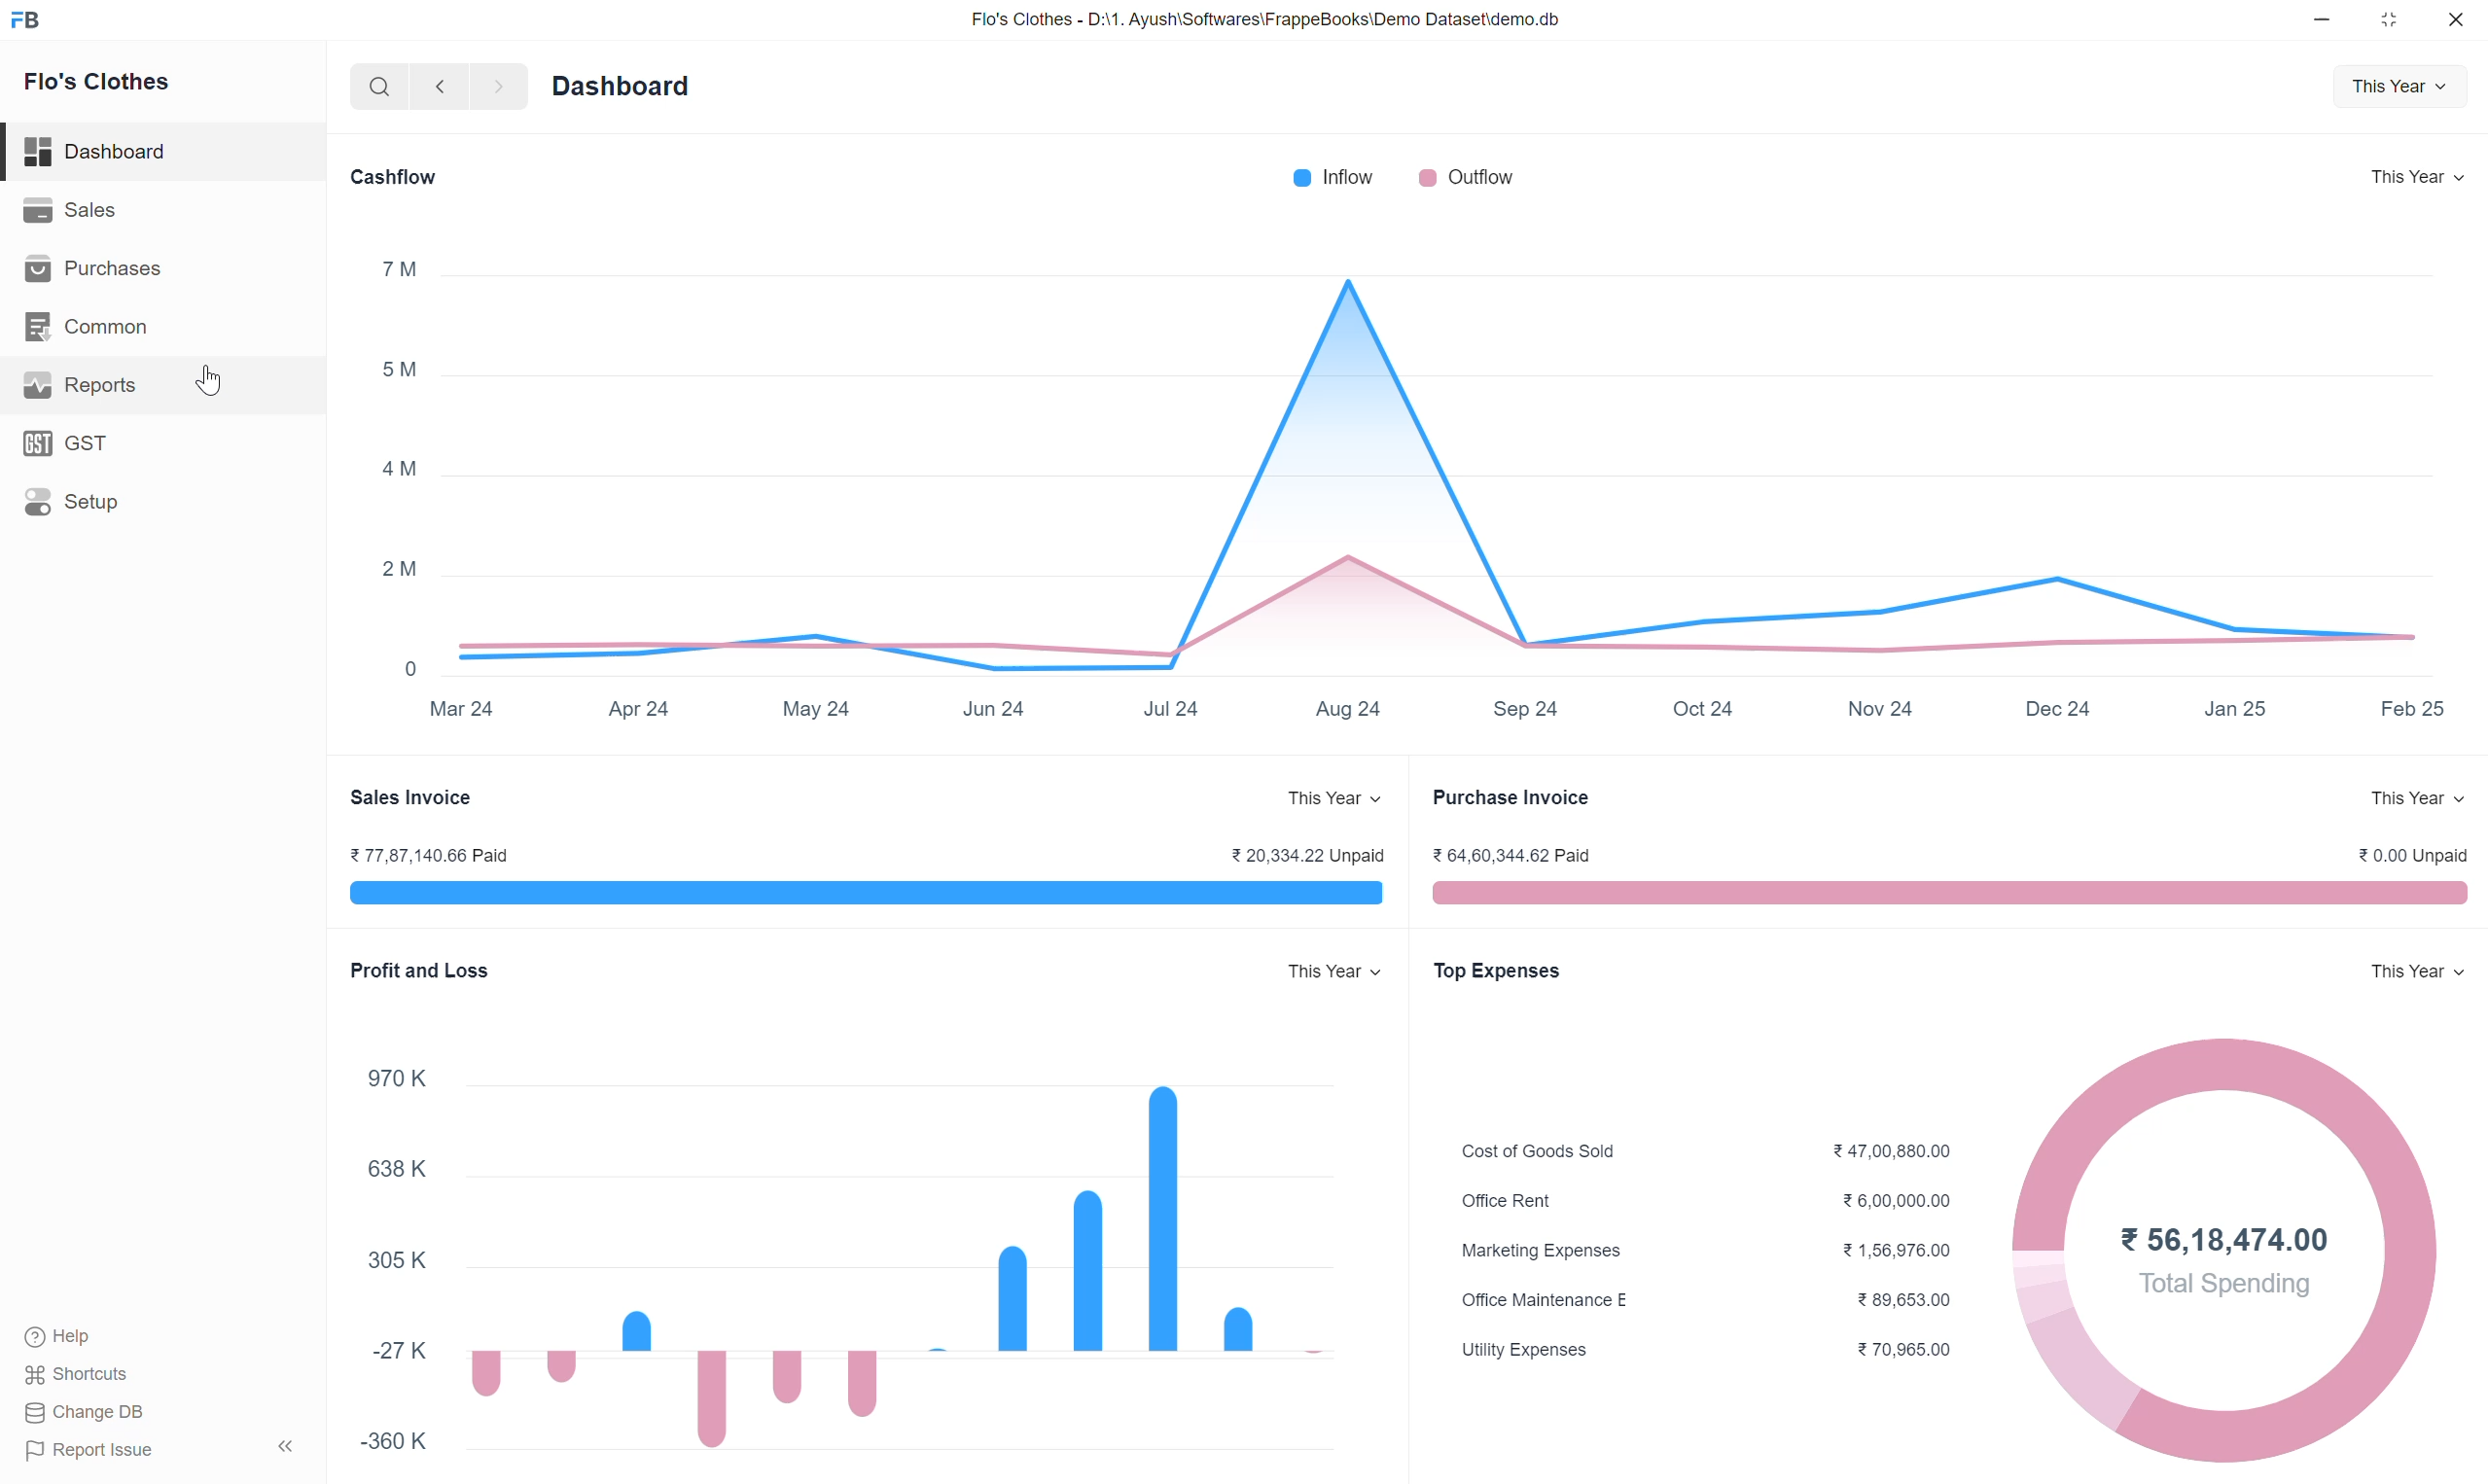 This screenshot has height=1484, width=2488. I want to click on minimize, so click(2323, 18).